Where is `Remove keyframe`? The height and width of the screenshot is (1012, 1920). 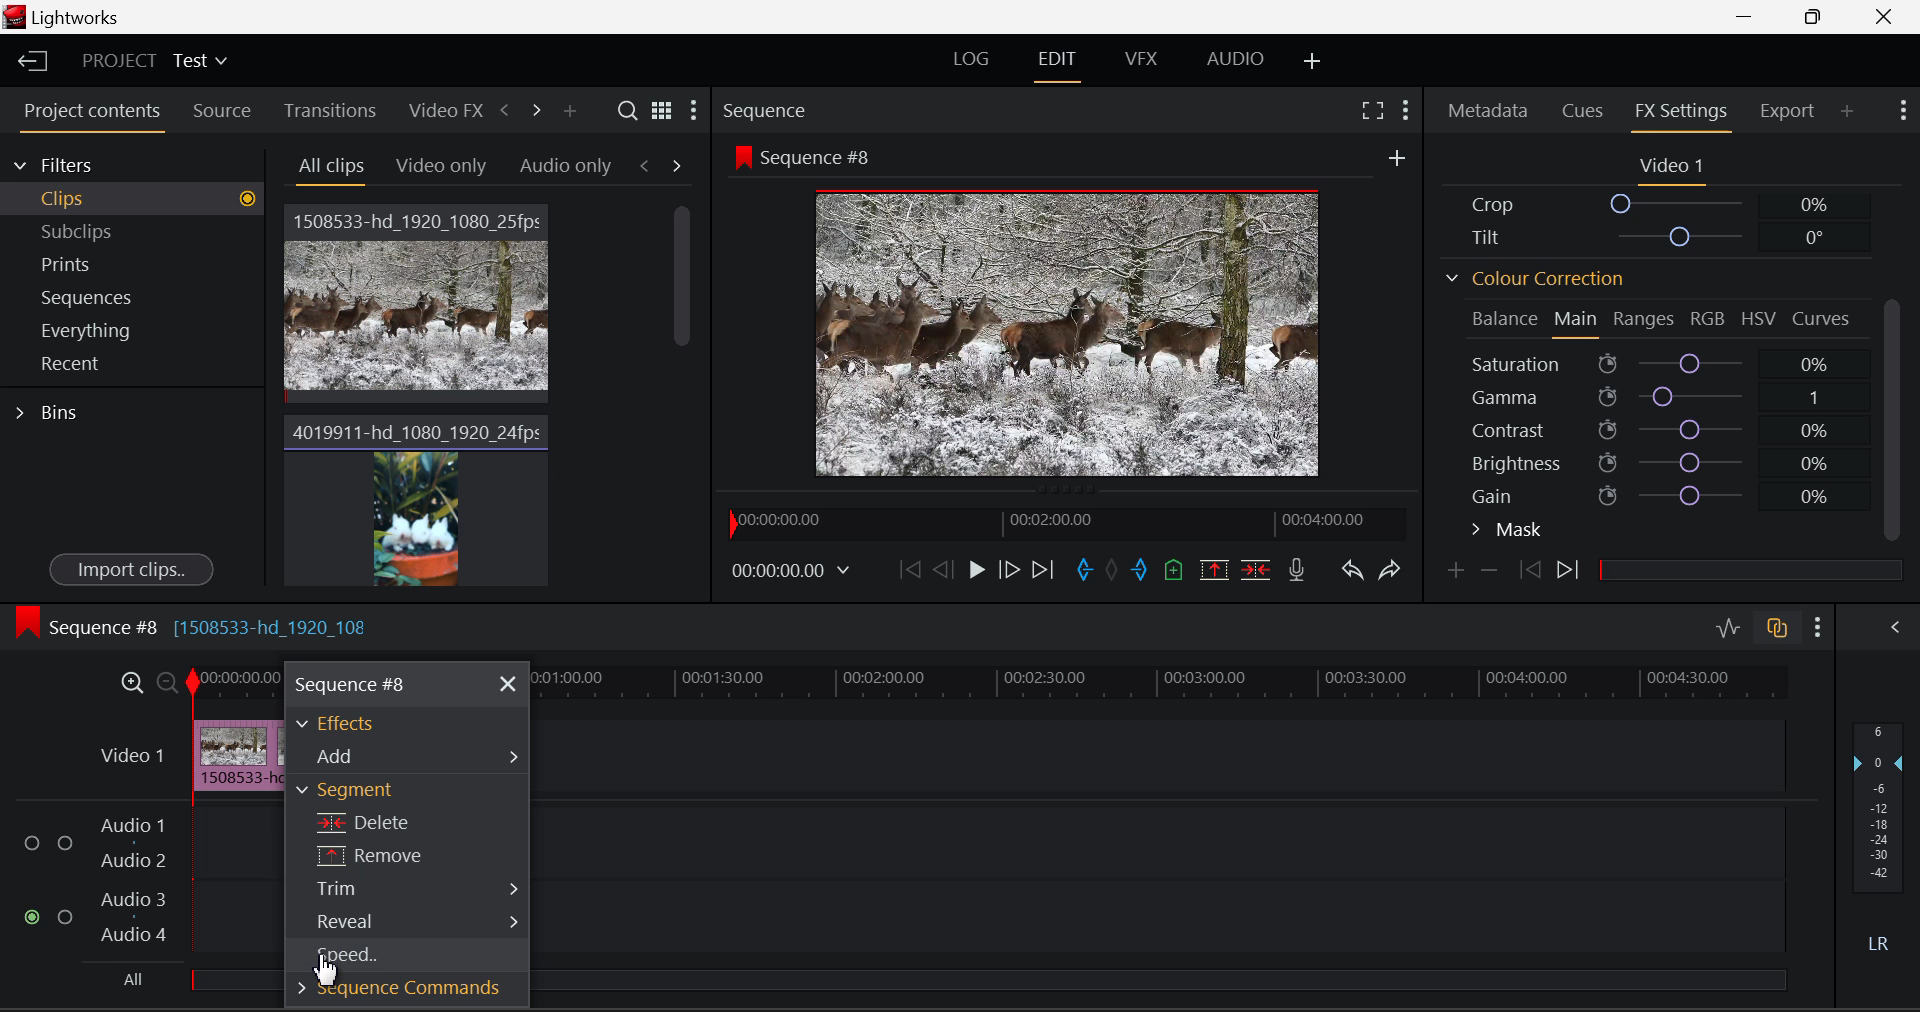 Remove keyframe is located at coordinates (1490, 573).